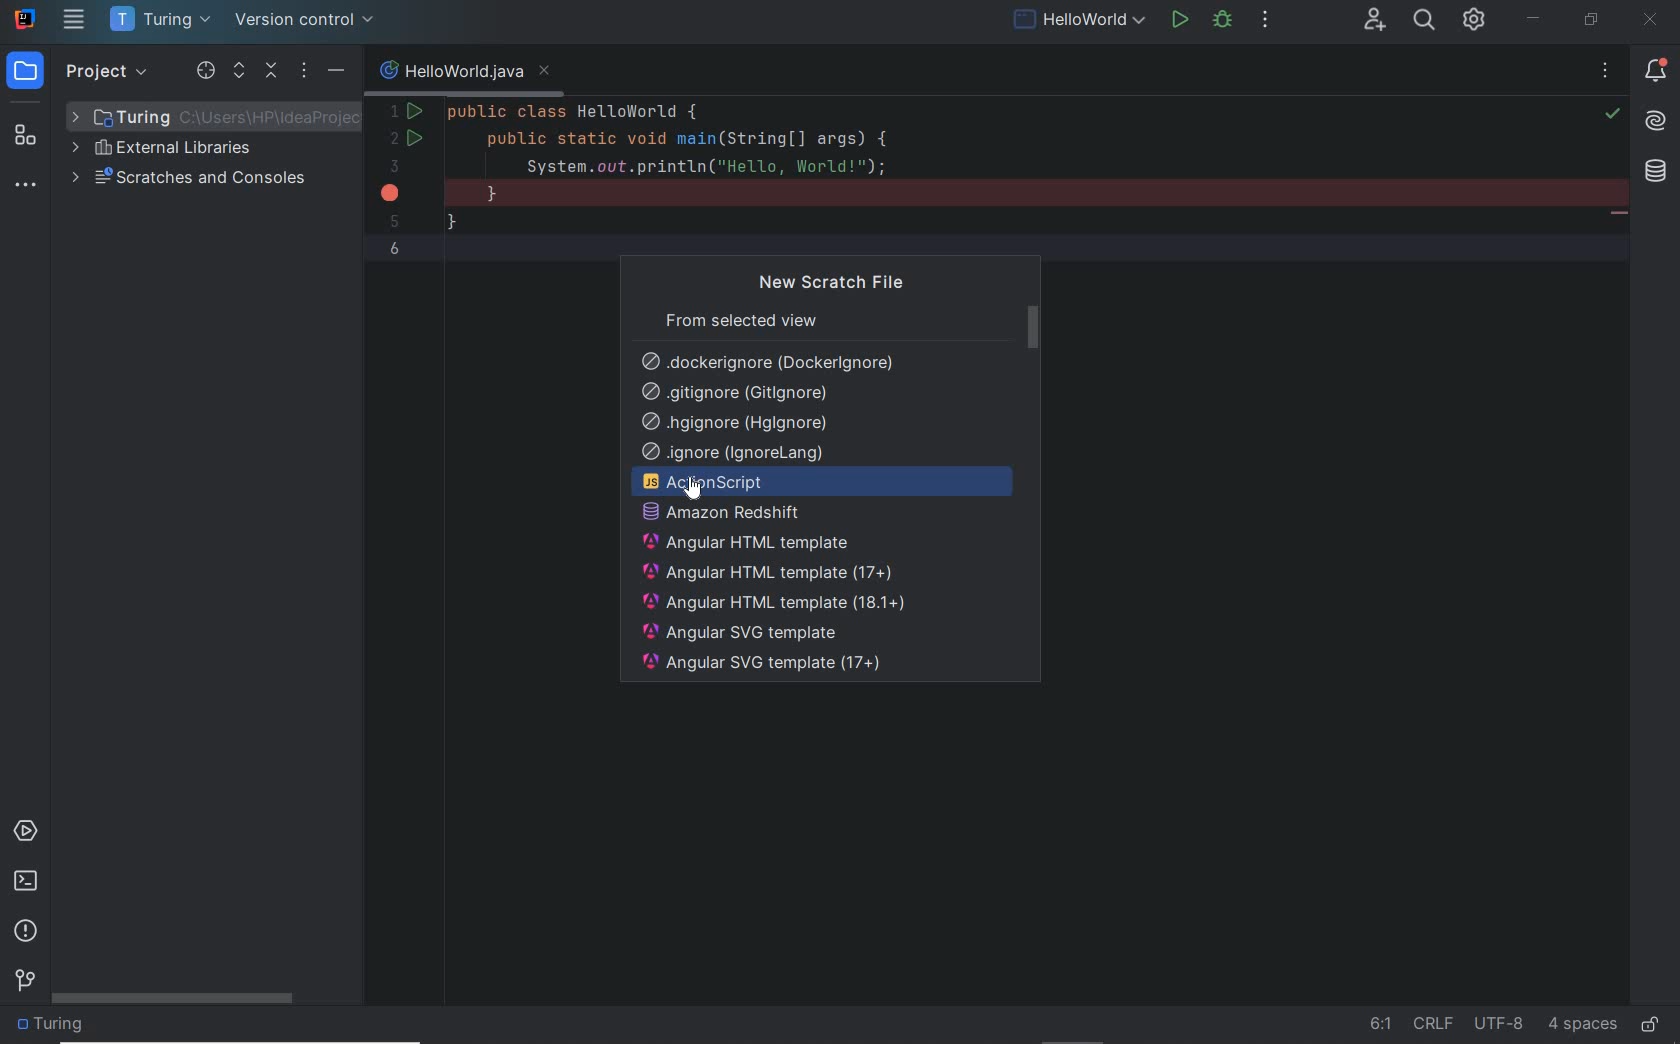  What do you see at coordinates (545, 72) in the screenshot?
I see `close tab` at bounding box center [545, 72].